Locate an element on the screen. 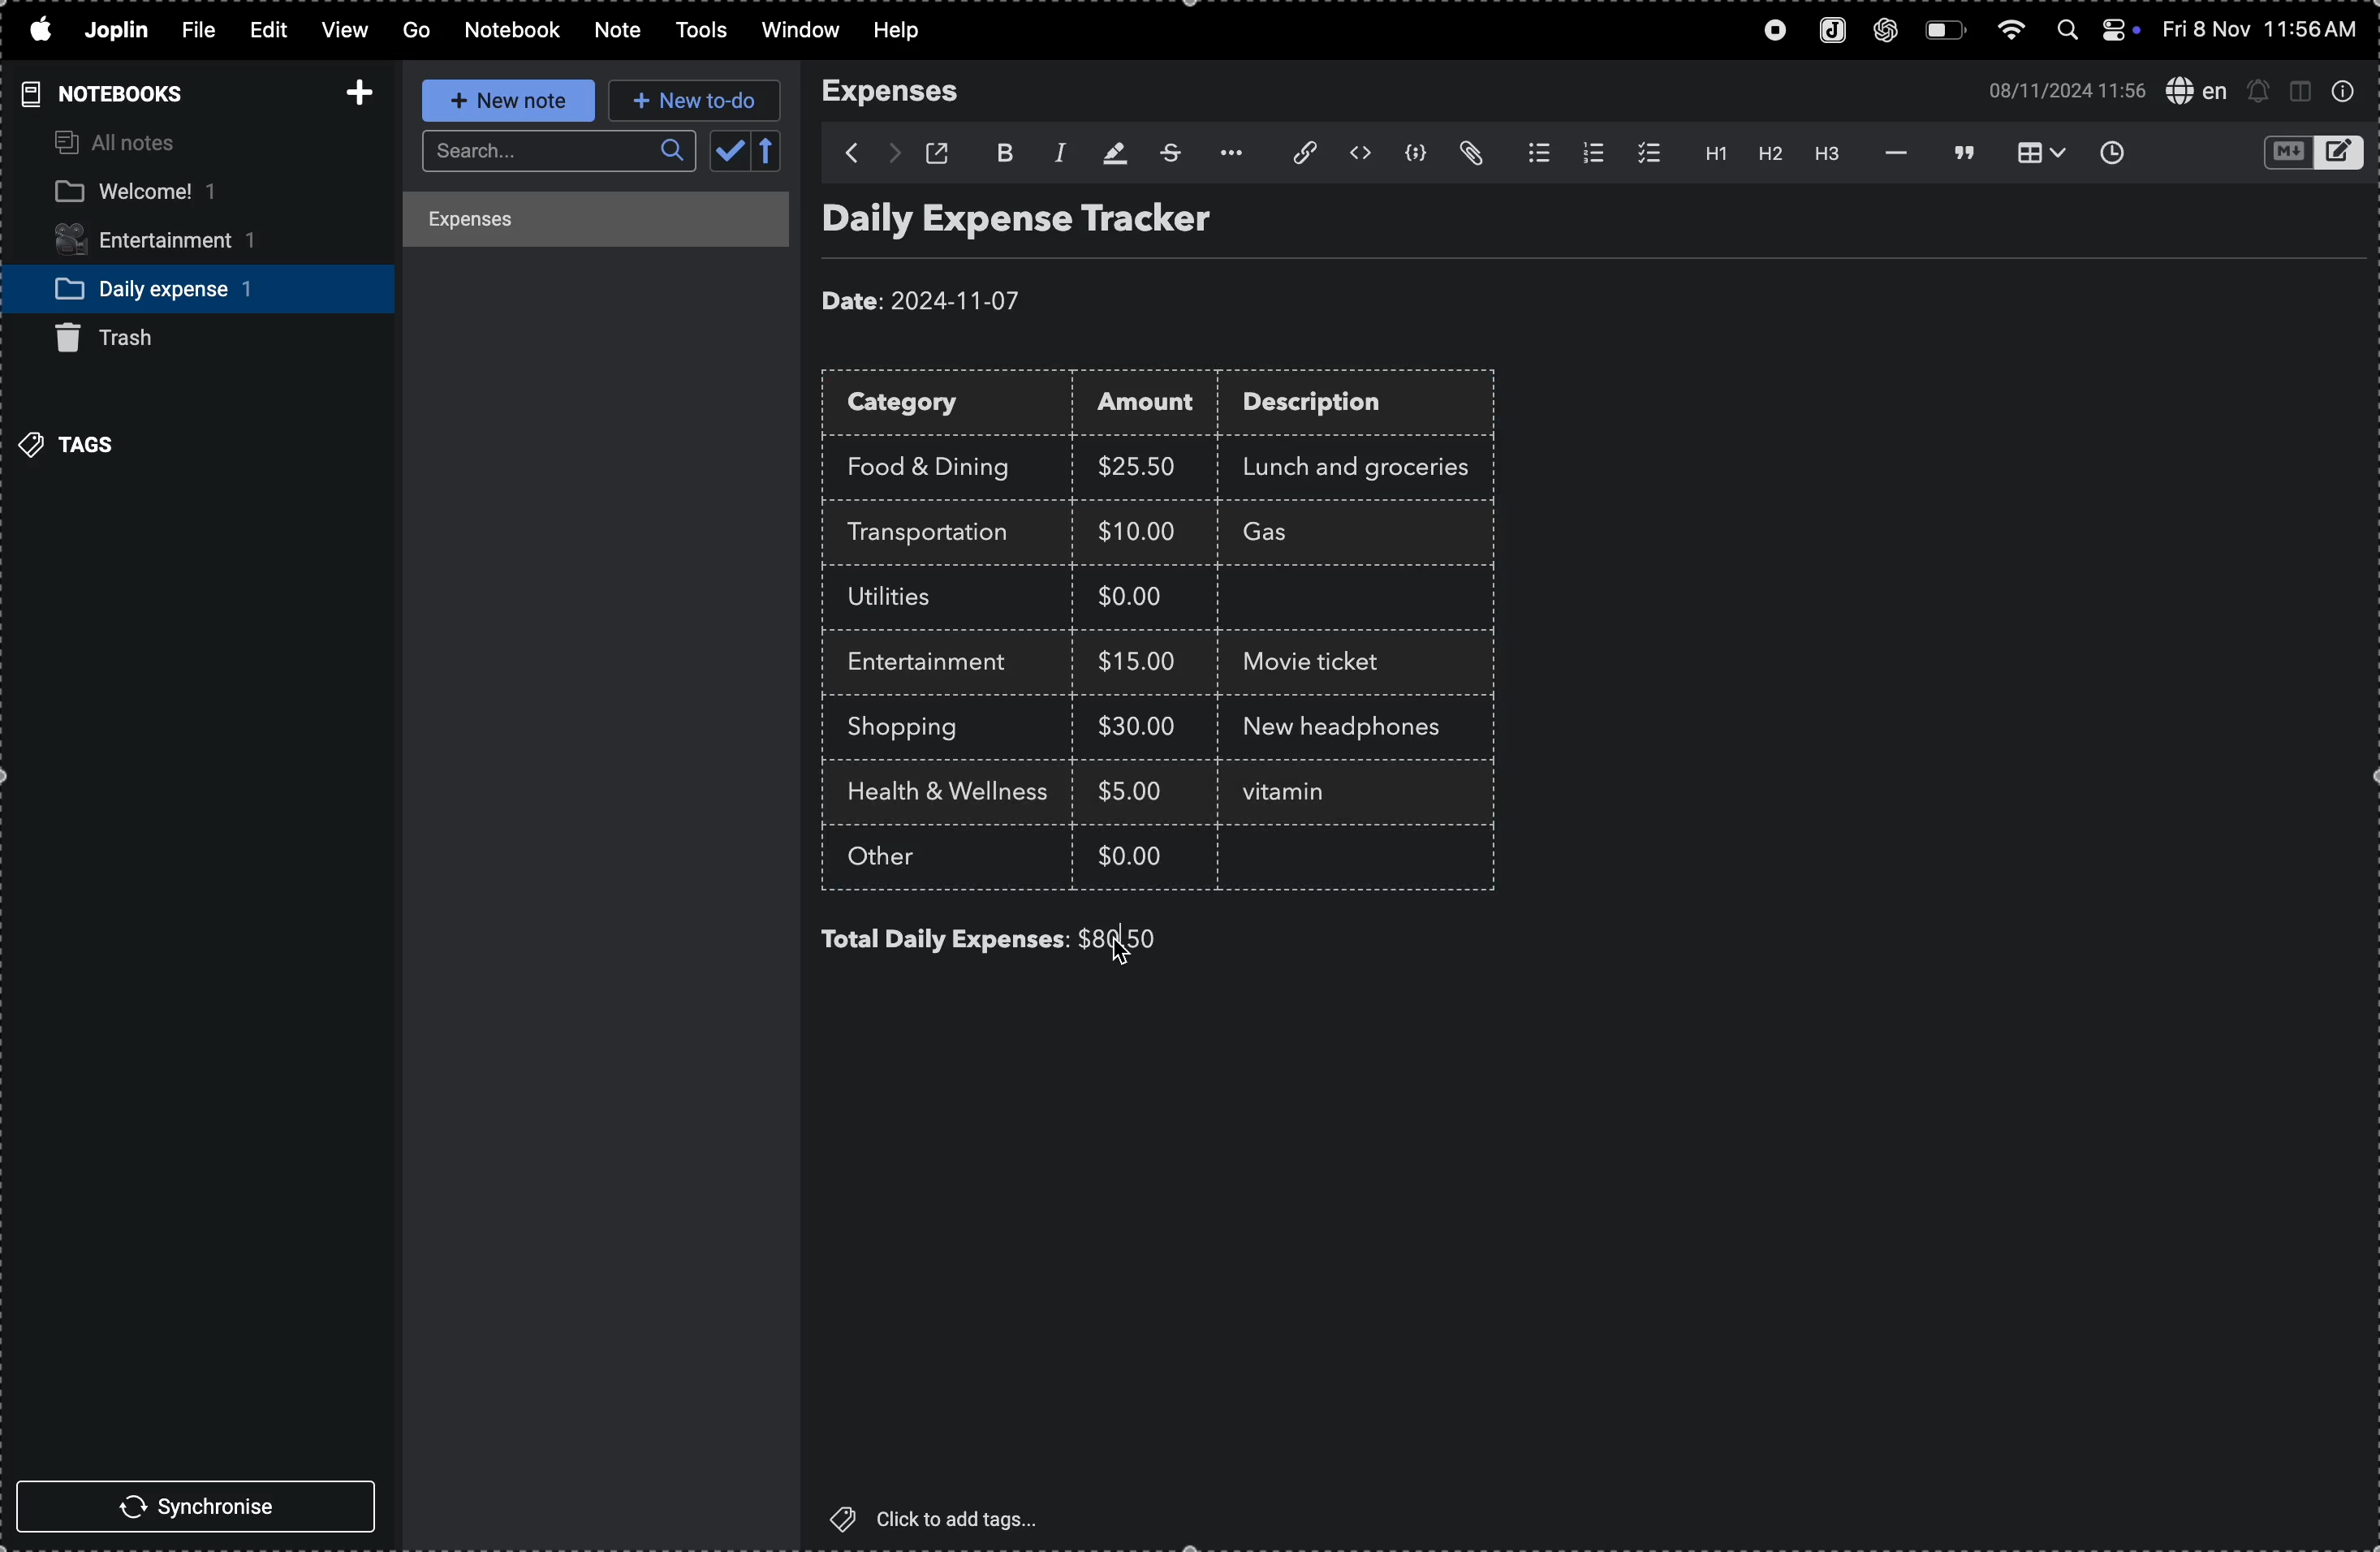 Image resolution: width=2380 pixels, height=1552 pixels. health and wellness is located at coordinates (957, 794).